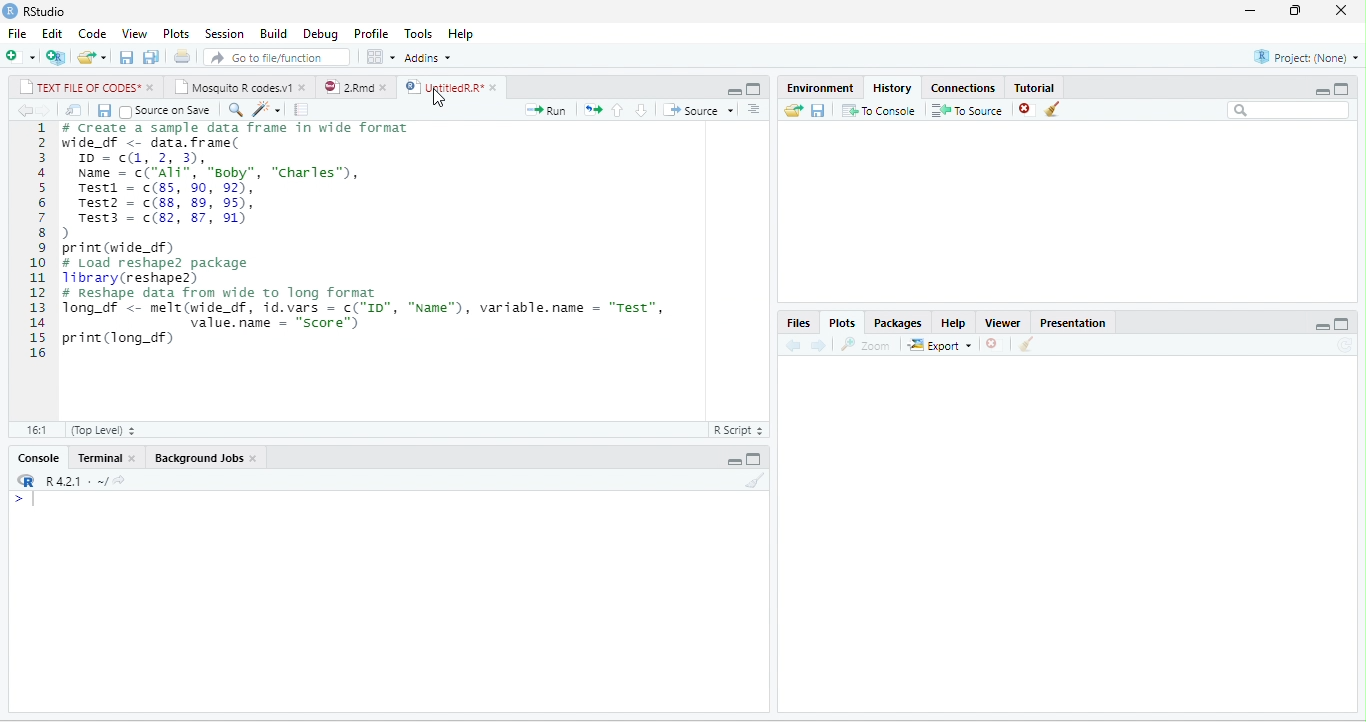  Describe the element at coordinates (593, 110) in the screenshot. I see `rerun` at that location.